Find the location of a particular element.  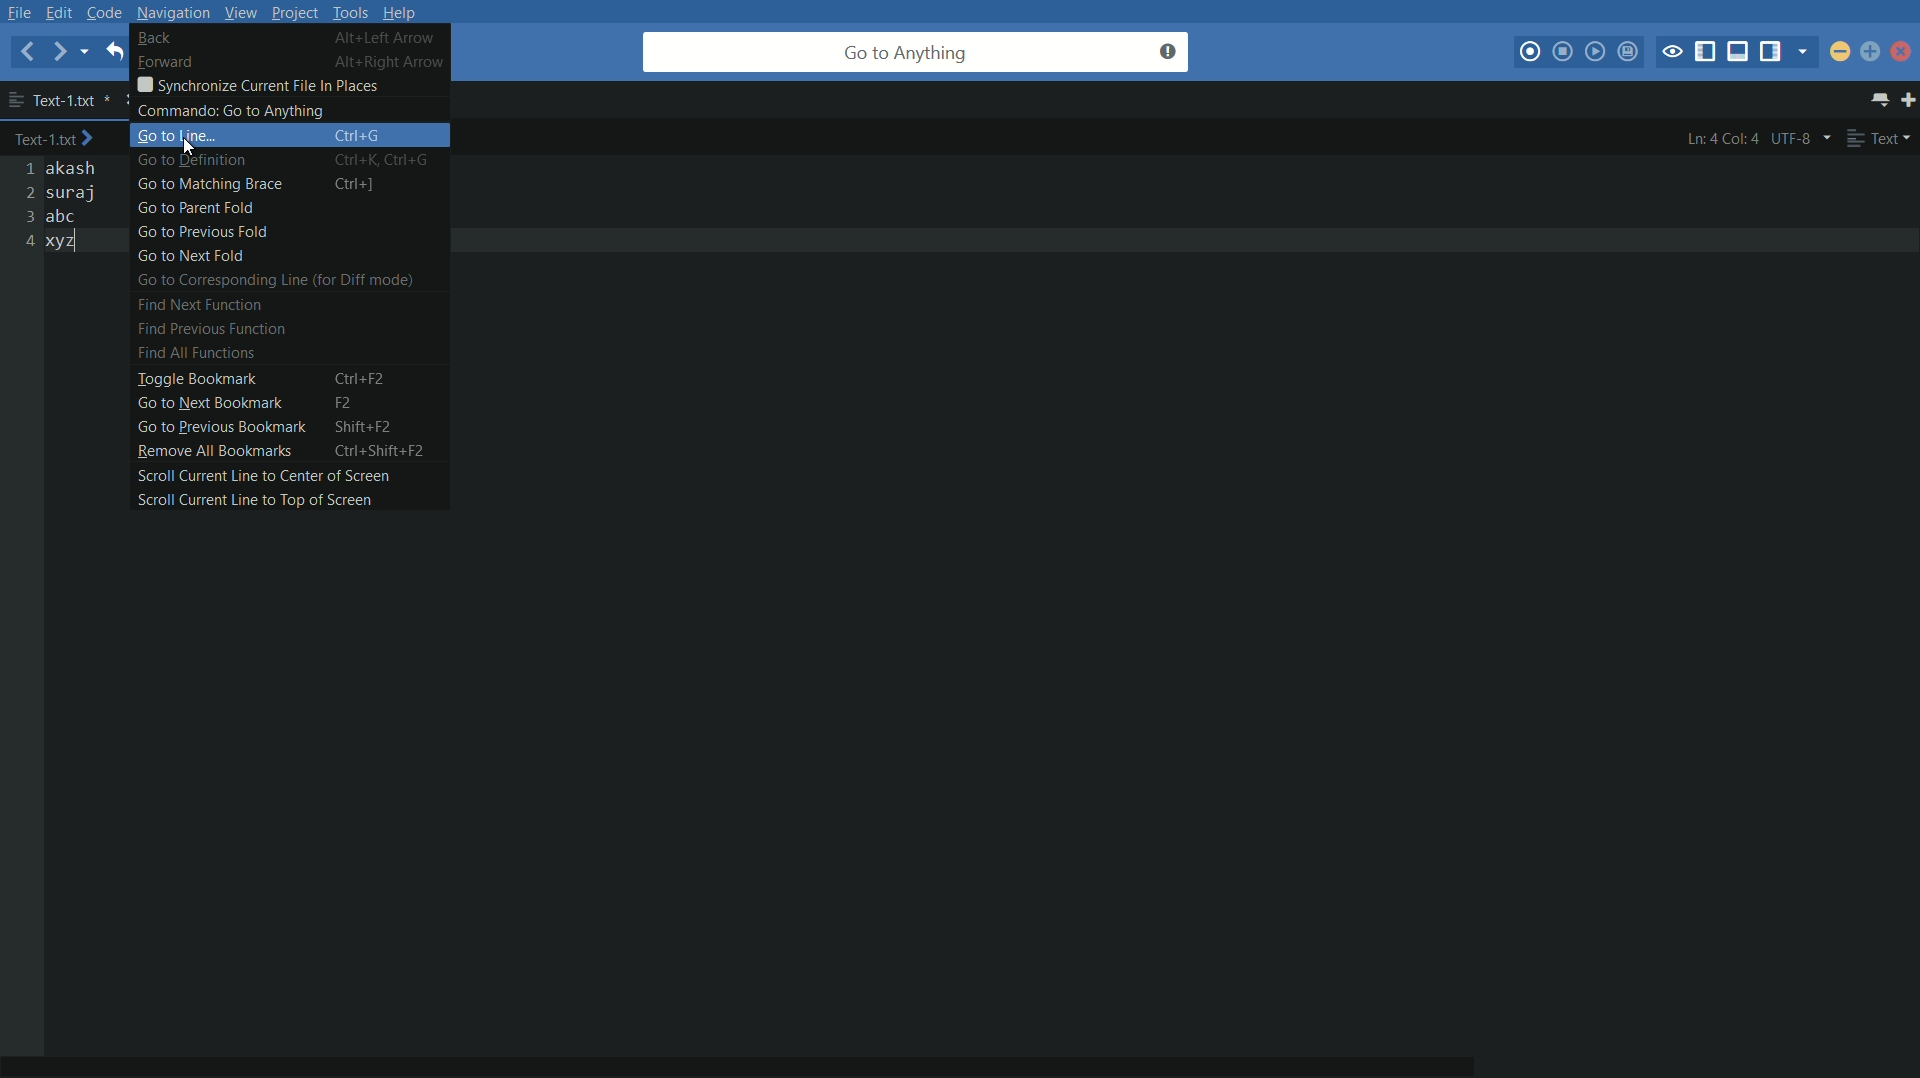

tools  is located at coordinates (352, 12).